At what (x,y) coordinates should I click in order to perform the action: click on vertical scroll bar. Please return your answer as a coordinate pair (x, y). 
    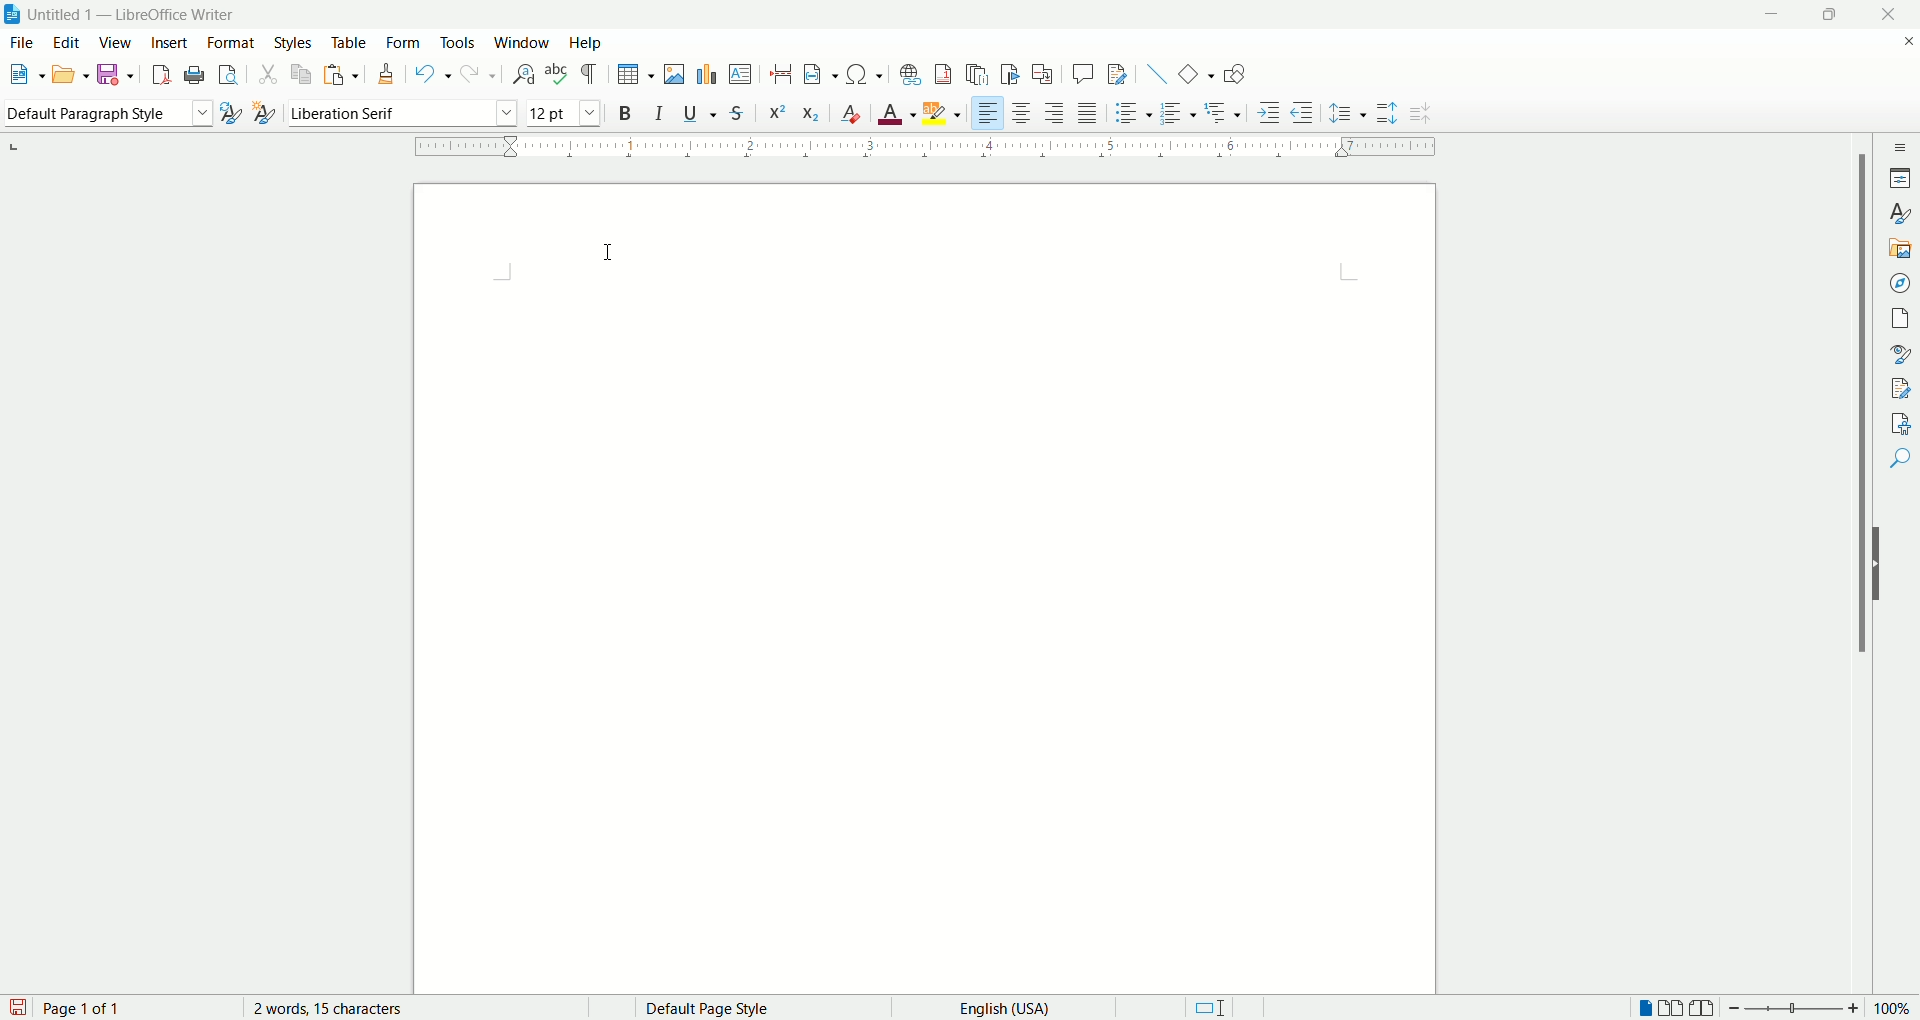
    Looking at the image, I should click on (1855, 567).